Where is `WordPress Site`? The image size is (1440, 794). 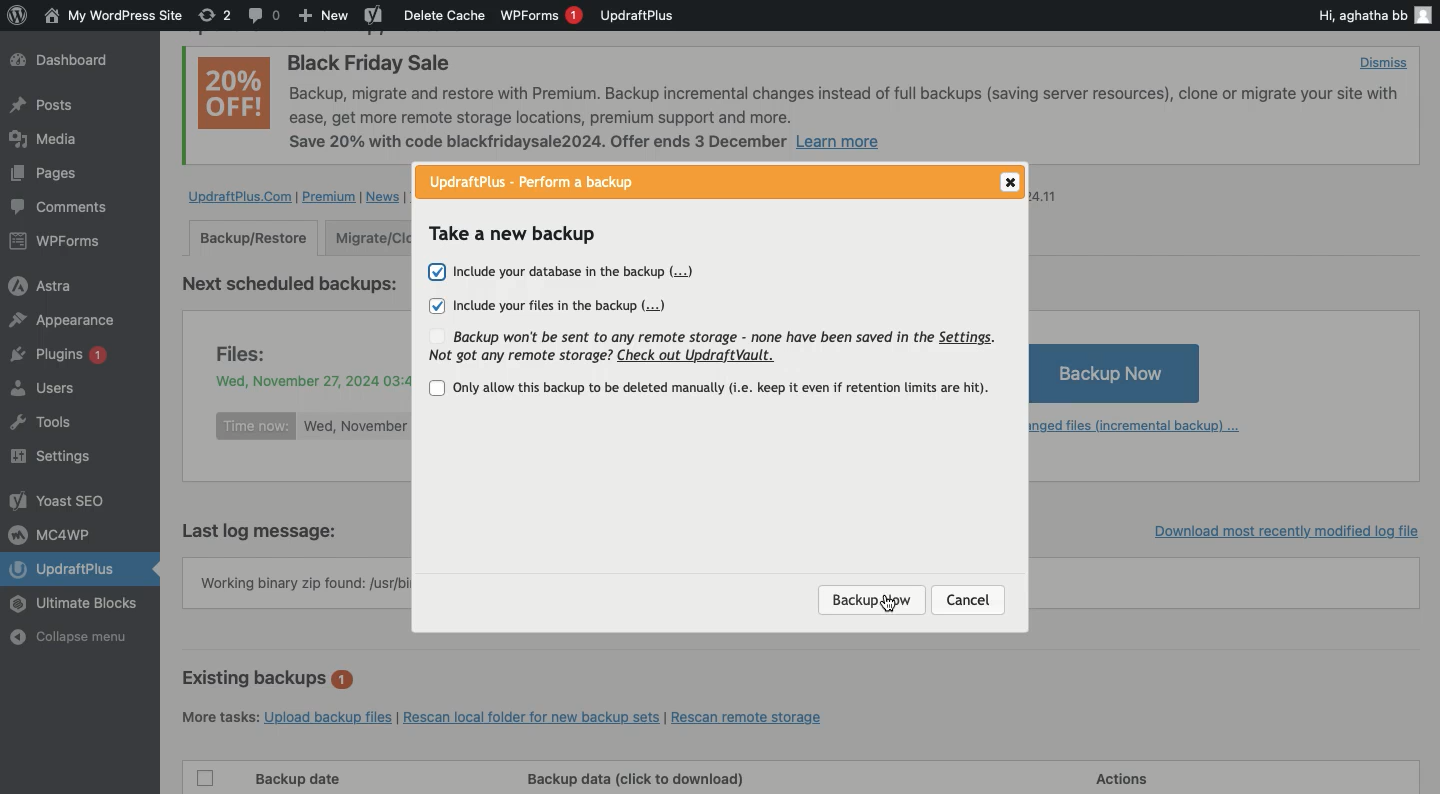
WordPress Site is located at coordinates (111, 16).